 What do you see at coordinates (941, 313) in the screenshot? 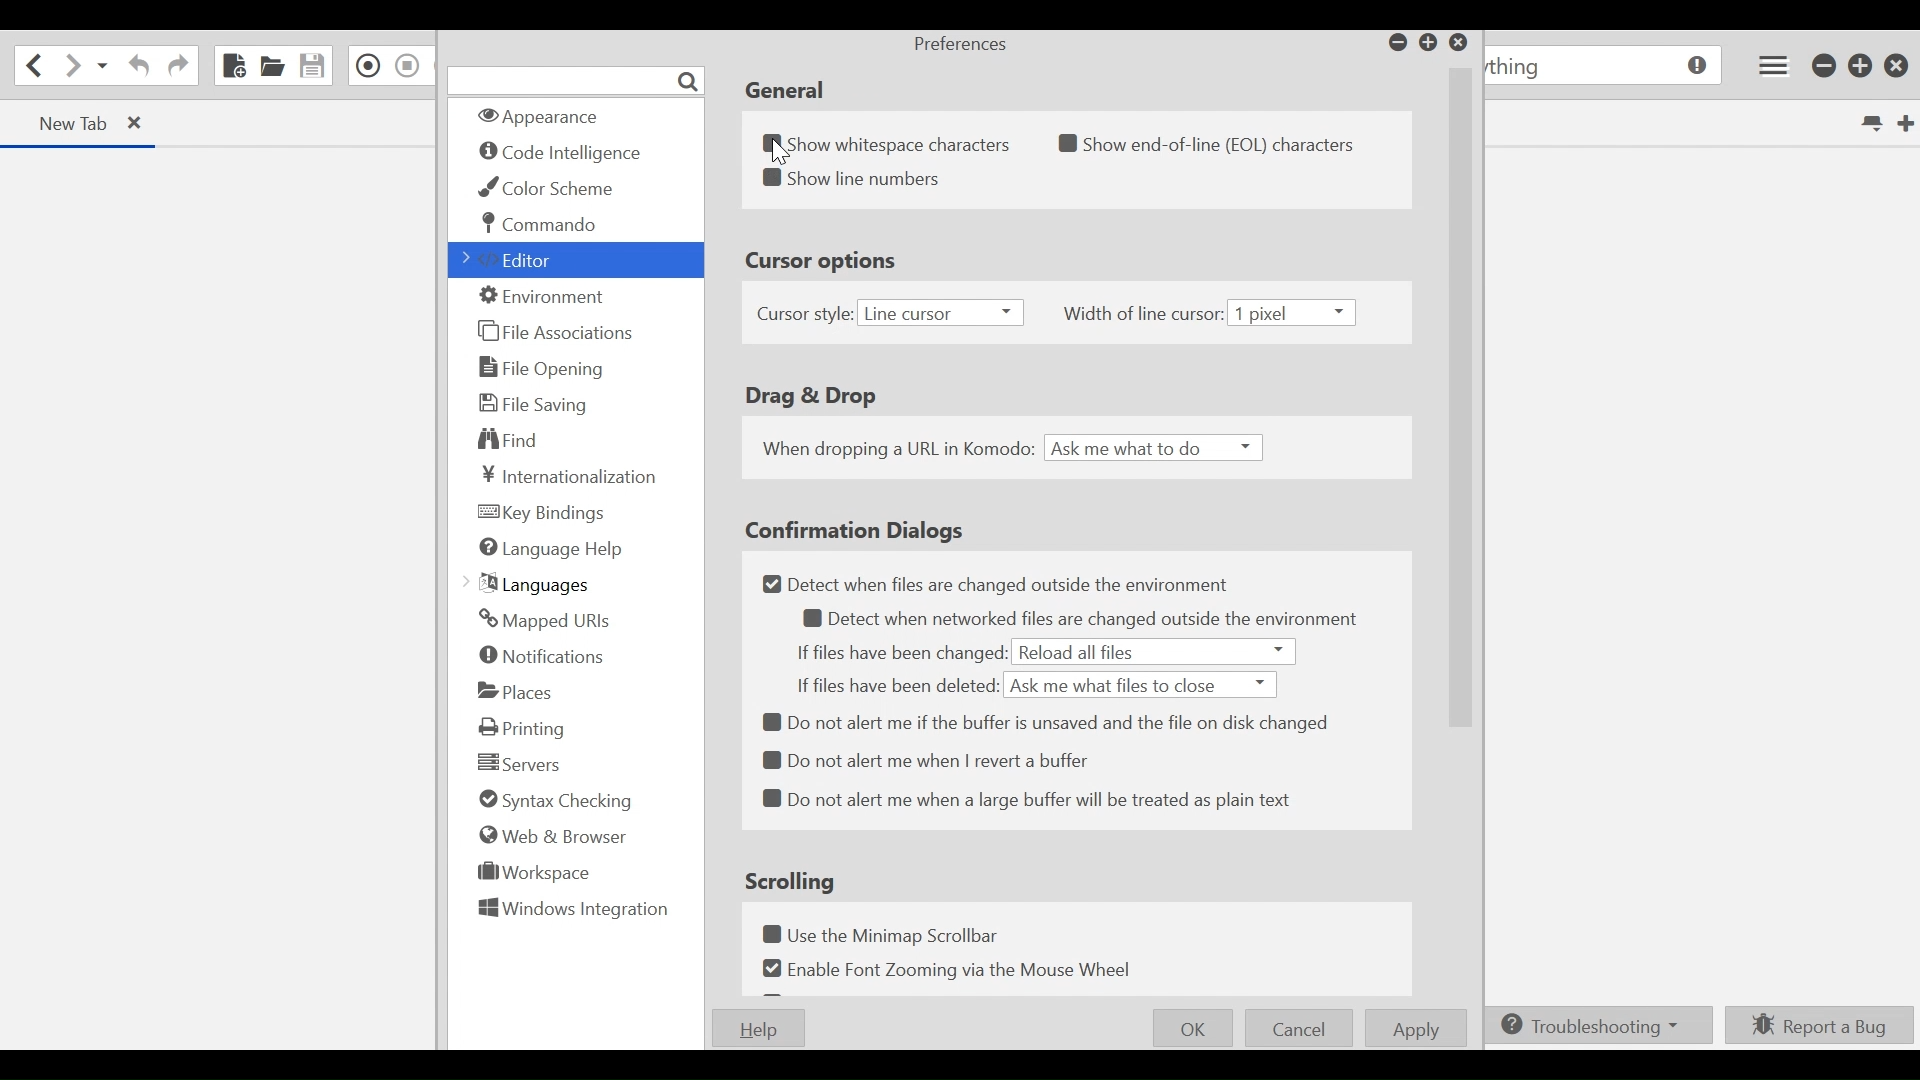
I see ` Line cursor` at bounding box center [941, 313].